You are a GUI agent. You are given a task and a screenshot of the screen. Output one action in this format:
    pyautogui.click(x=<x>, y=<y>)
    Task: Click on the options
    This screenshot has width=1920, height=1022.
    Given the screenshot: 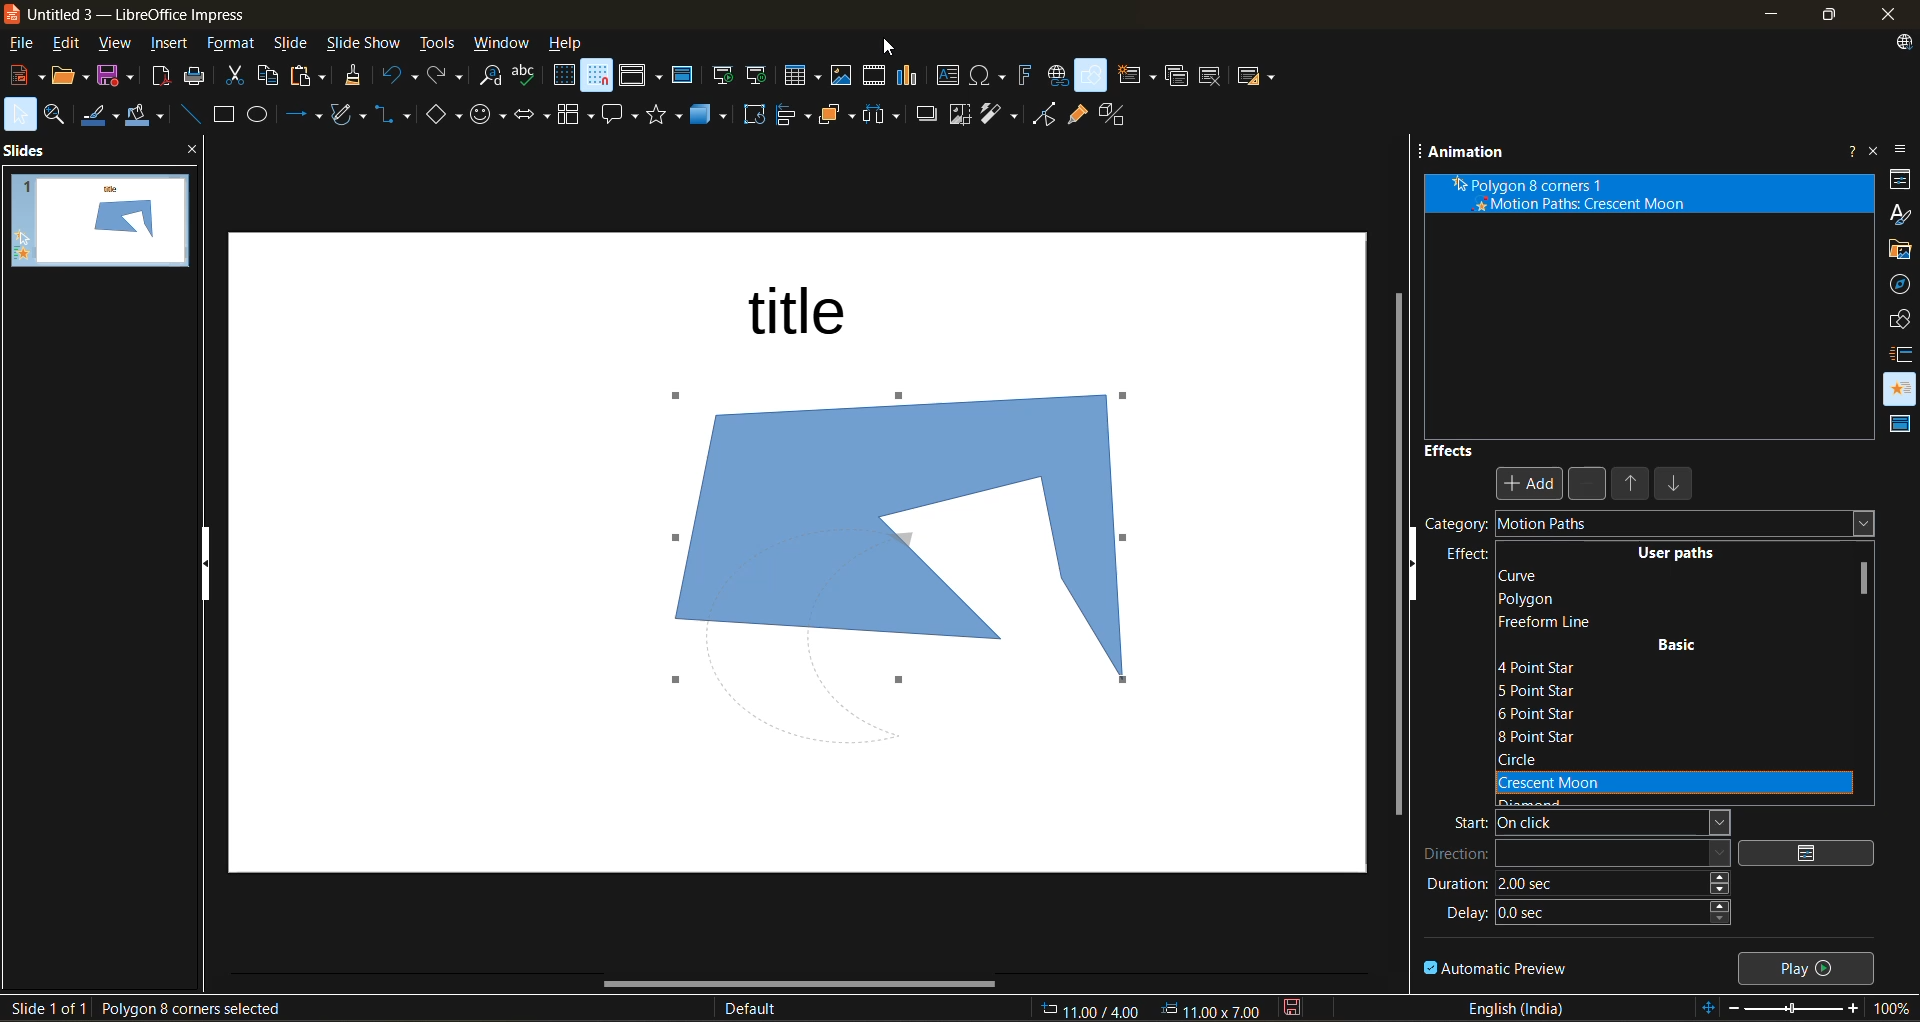 What is the action you would take?
    pyautogui.click(x=1811, y=853)
    